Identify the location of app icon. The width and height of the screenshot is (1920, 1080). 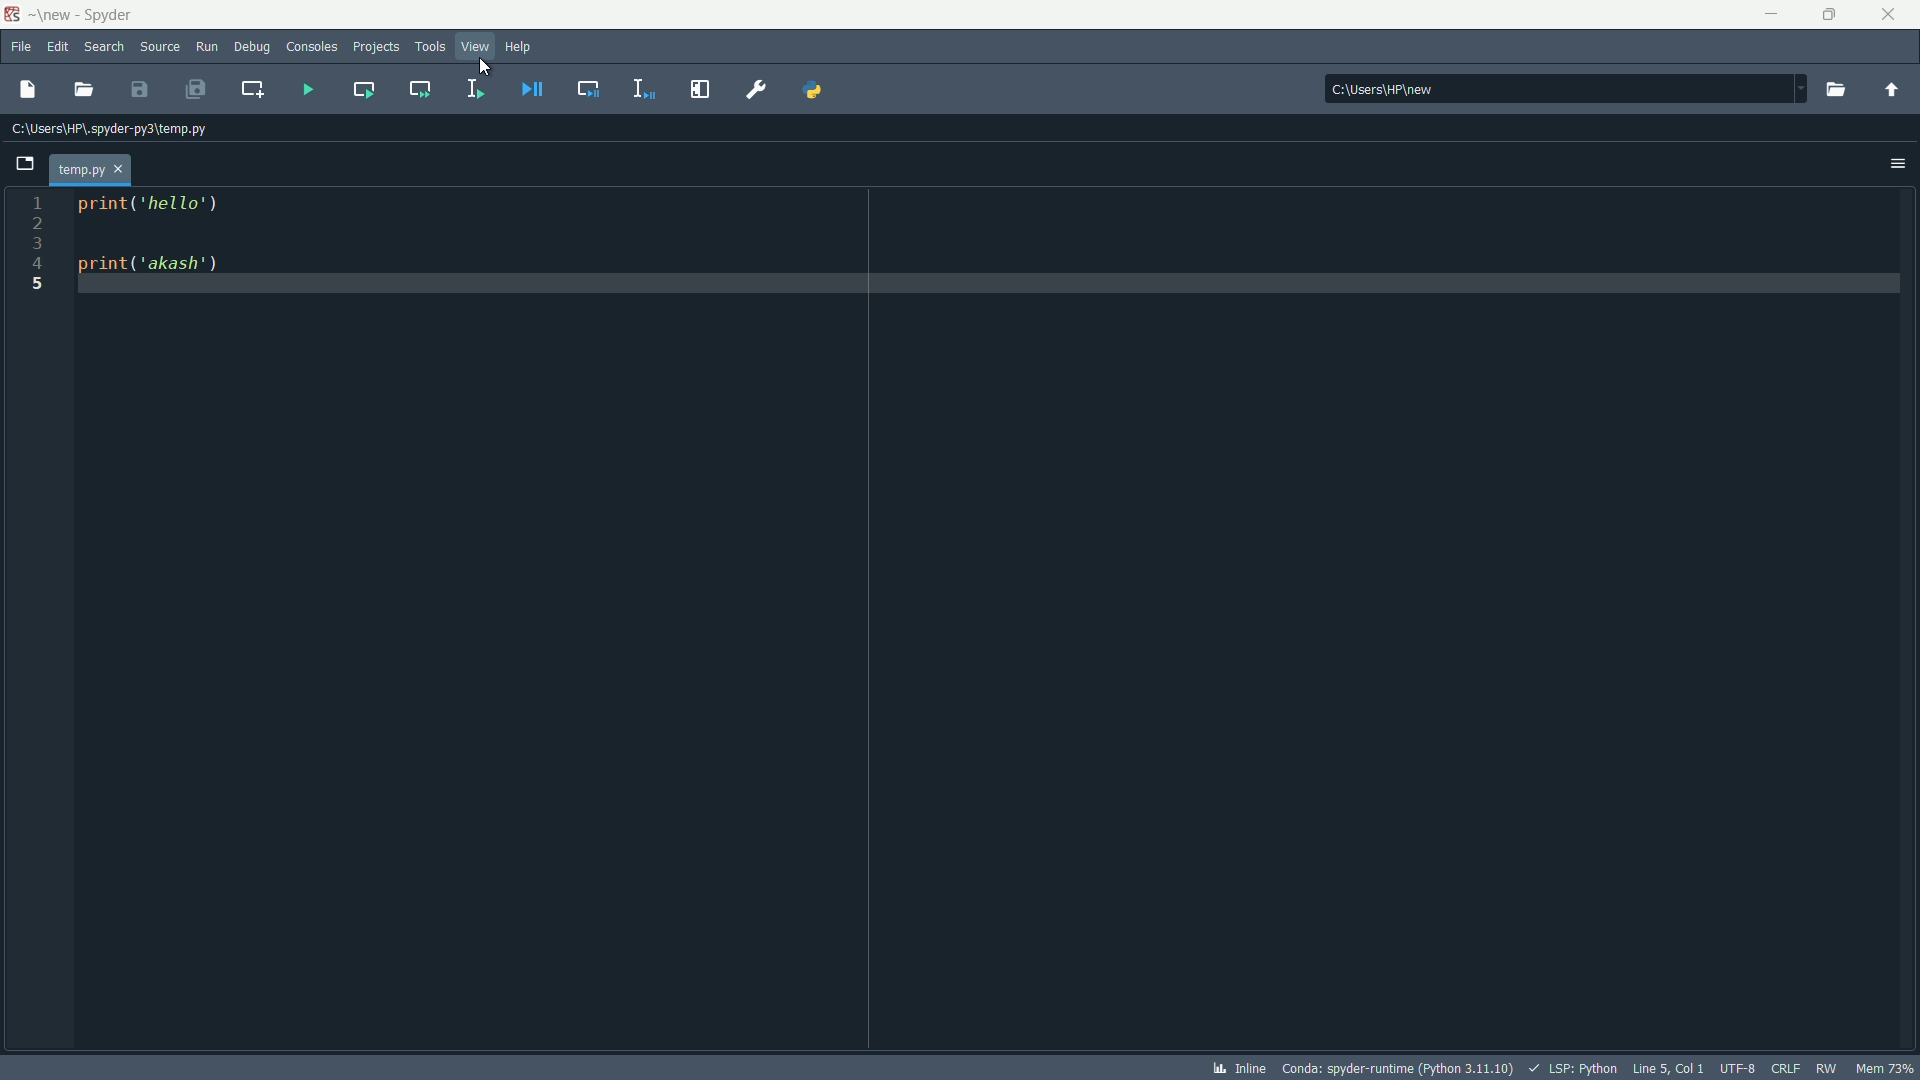
(14, 15).